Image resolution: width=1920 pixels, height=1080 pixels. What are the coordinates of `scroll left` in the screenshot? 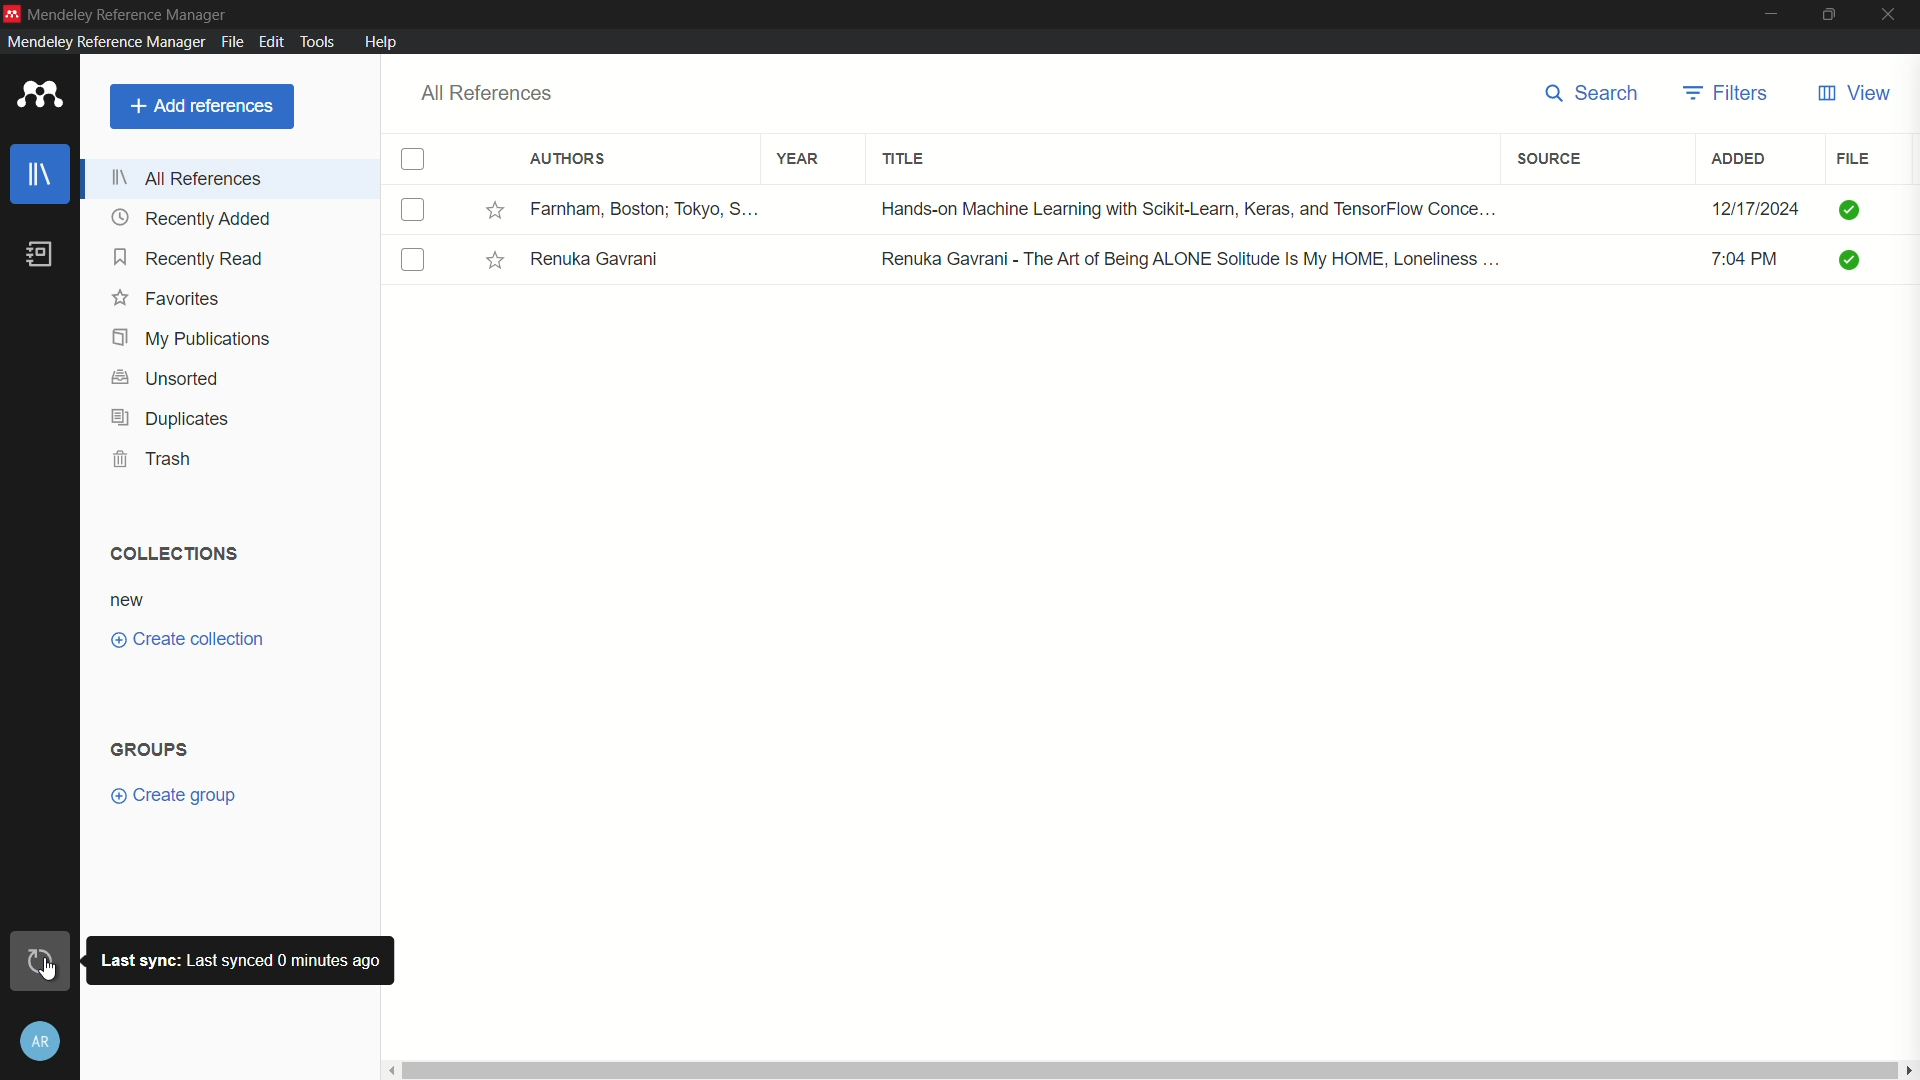 It's located at (388, 1071).